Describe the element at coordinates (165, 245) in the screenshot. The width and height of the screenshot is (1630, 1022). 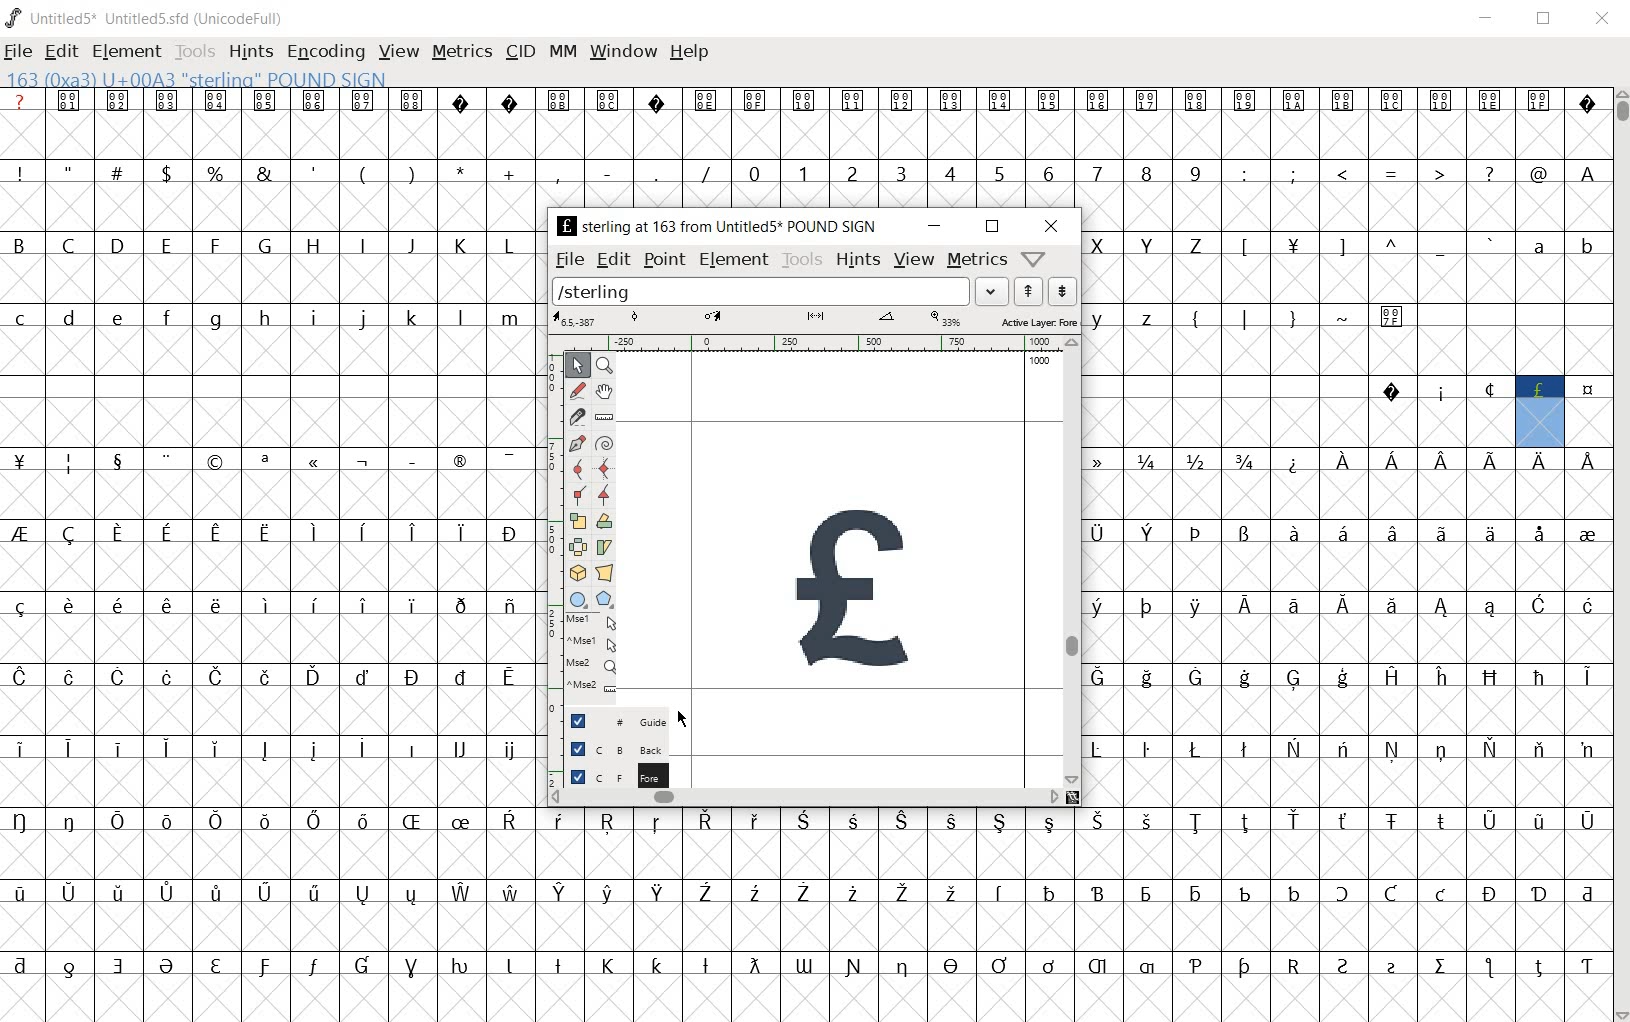
I see `E` at that location.